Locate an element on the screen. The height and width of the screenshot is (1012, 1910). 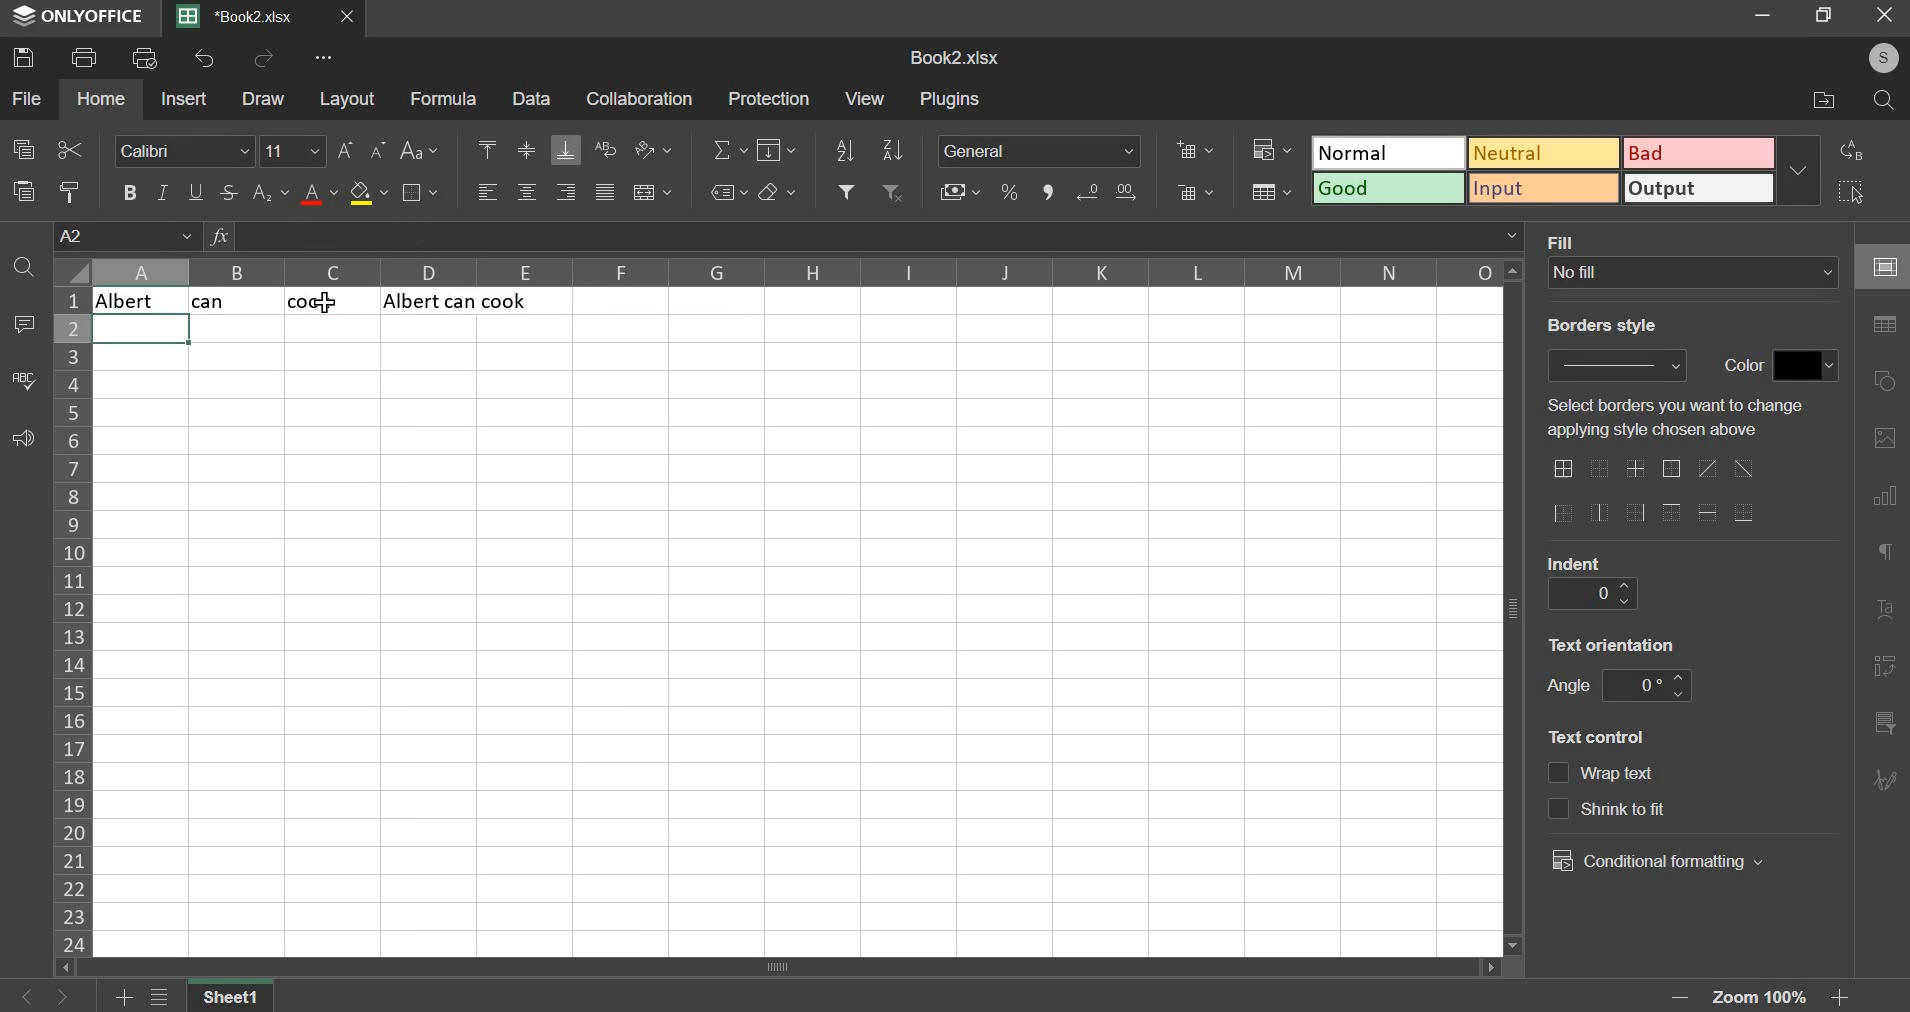
font is located at coordinates (183, 151).